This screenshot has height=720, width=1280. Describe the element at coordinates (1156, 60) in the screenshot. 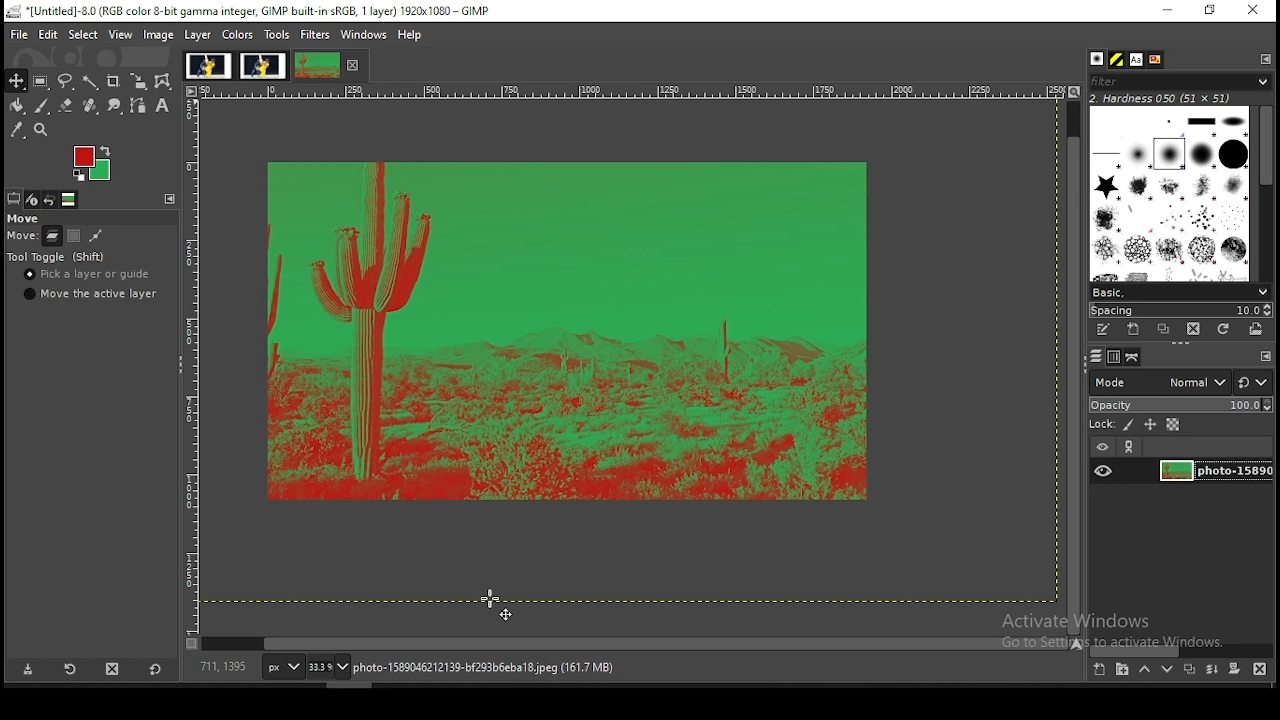

I see `document history` at that location.